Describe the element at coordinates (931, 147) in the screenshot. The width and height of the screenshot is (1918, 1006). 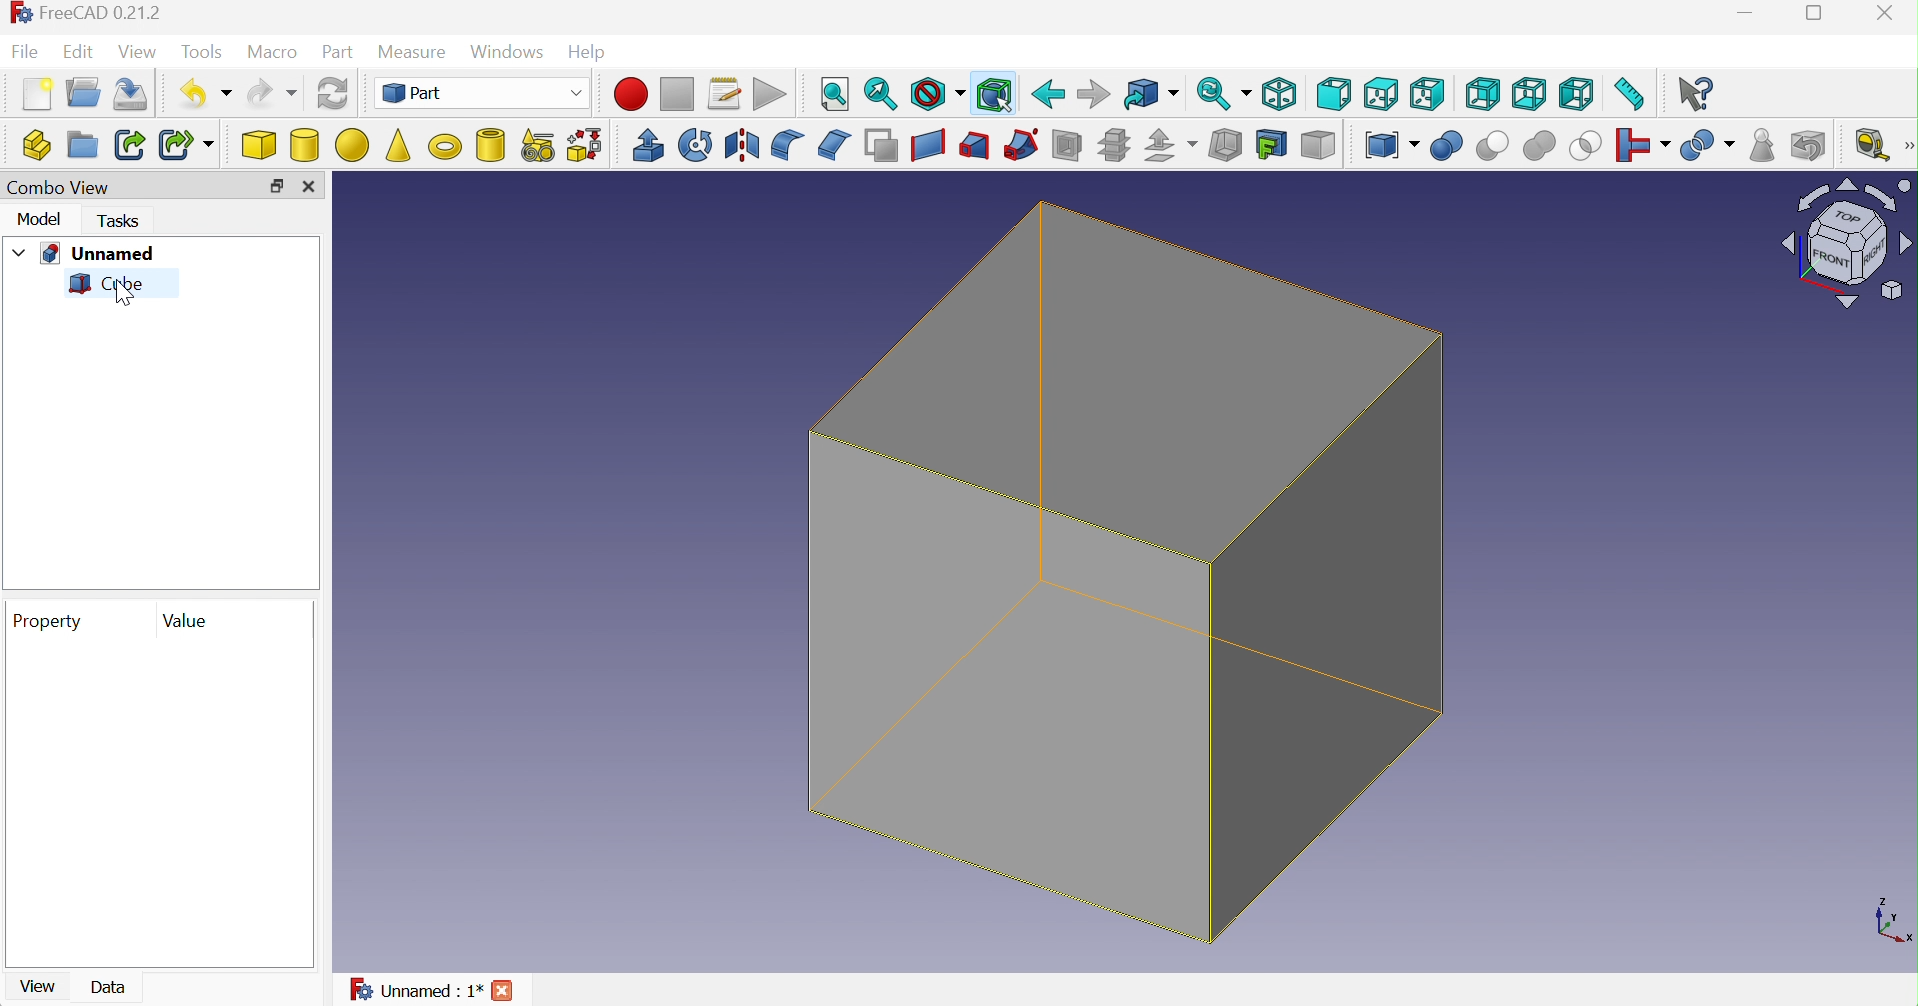
I see `Create ruled surface` at that location.